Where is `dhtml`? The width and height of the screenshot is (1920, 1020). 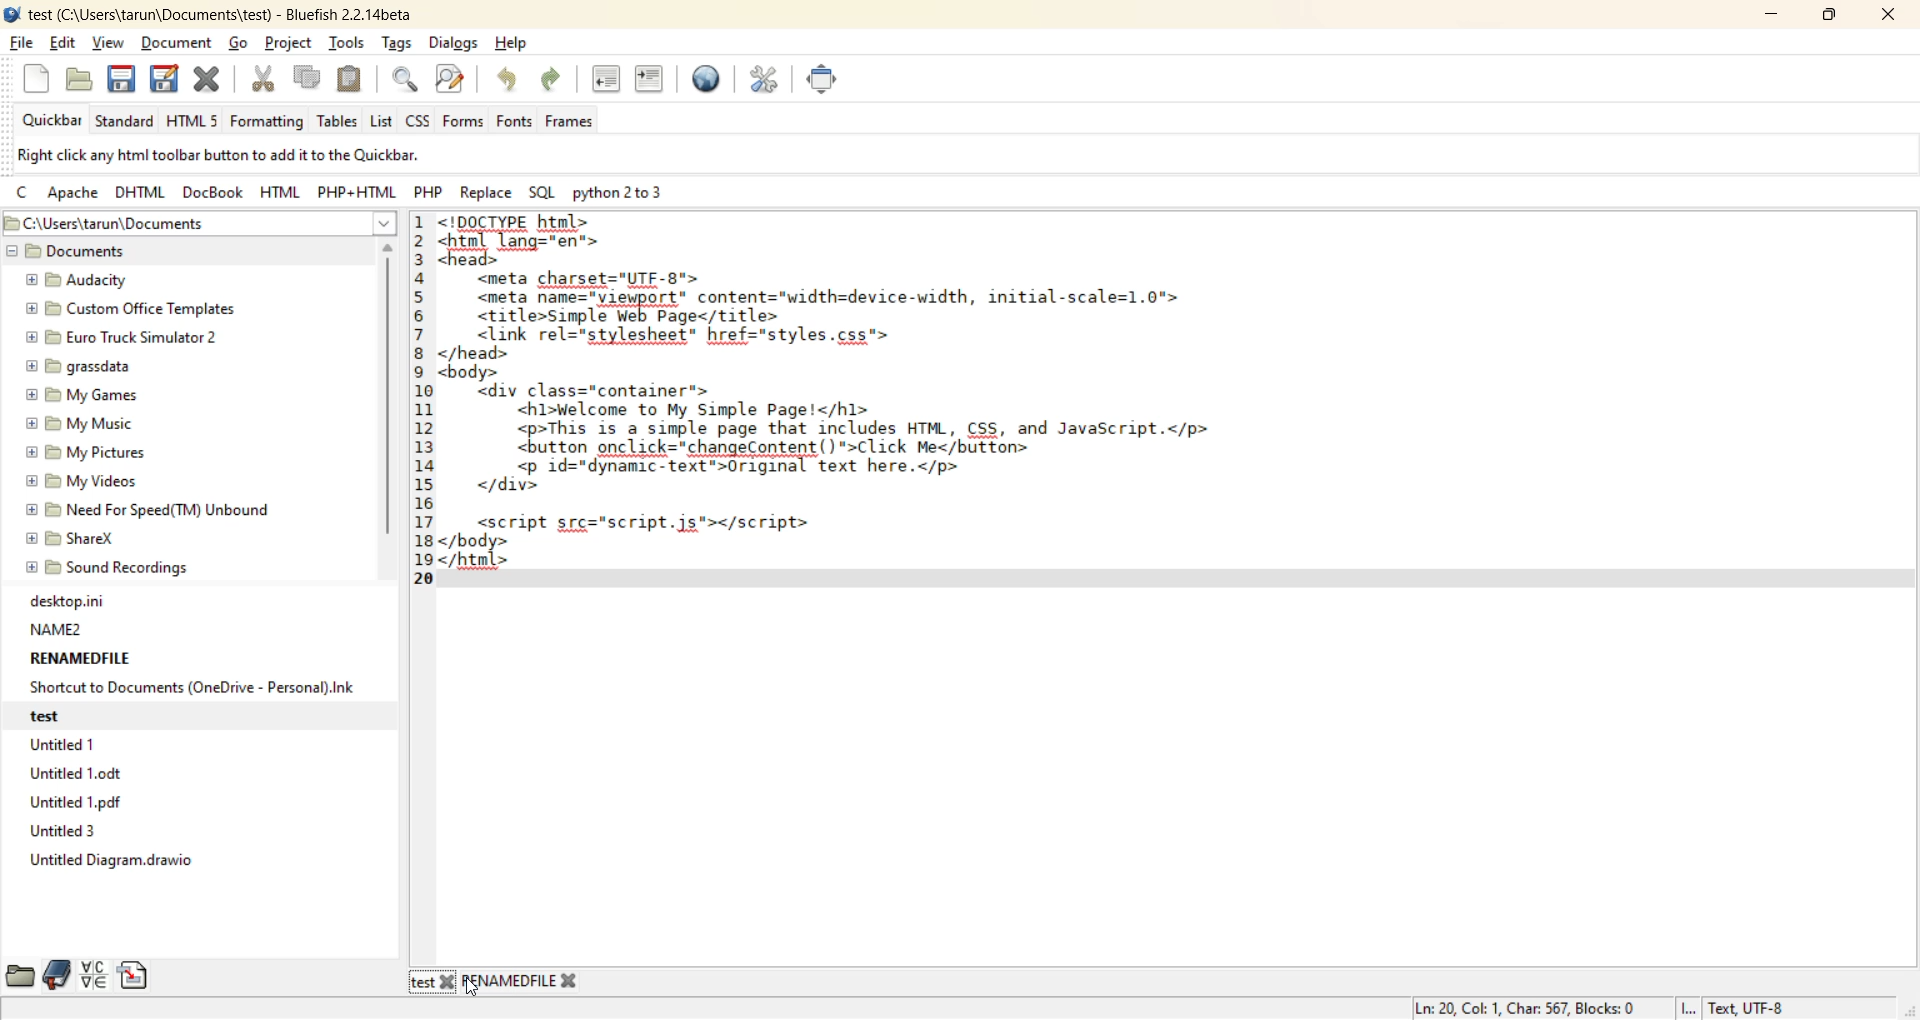
dhtml is located at coordinates (143, 195).